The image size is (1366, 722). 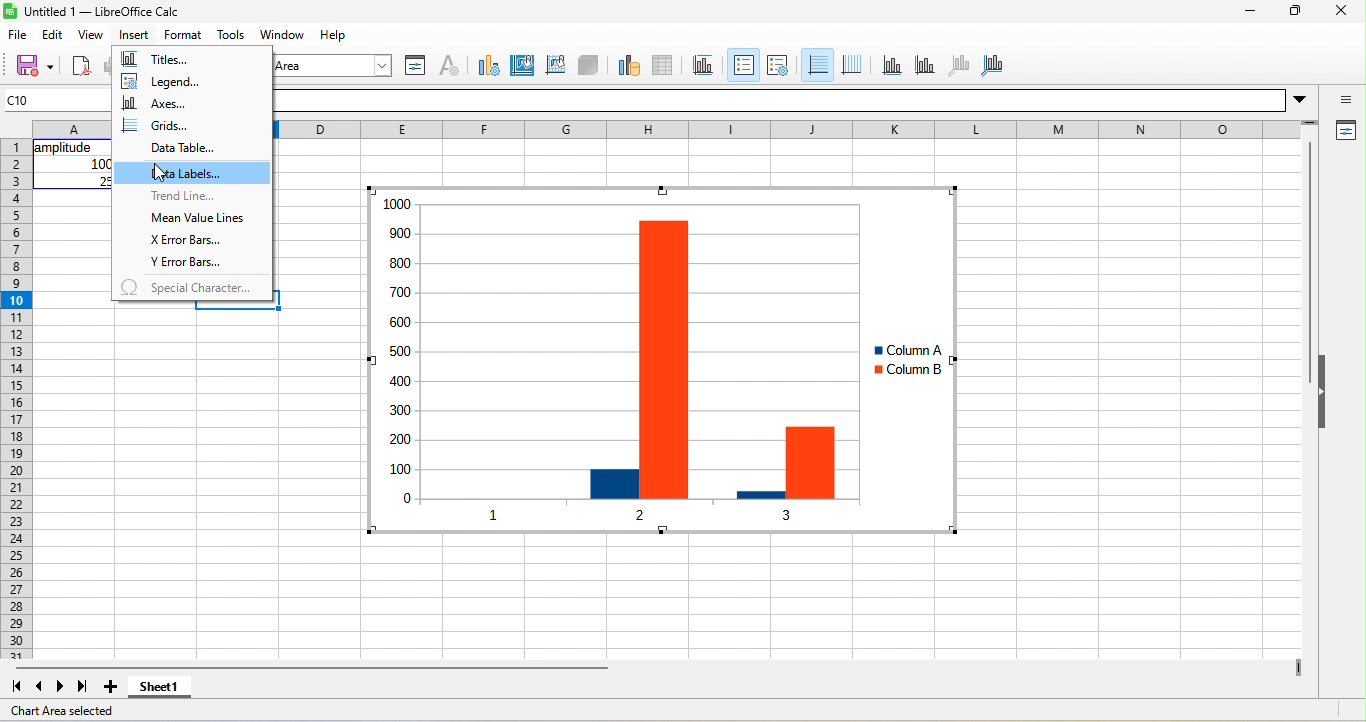 I want to click on data labels, so click(x=193, y=172).